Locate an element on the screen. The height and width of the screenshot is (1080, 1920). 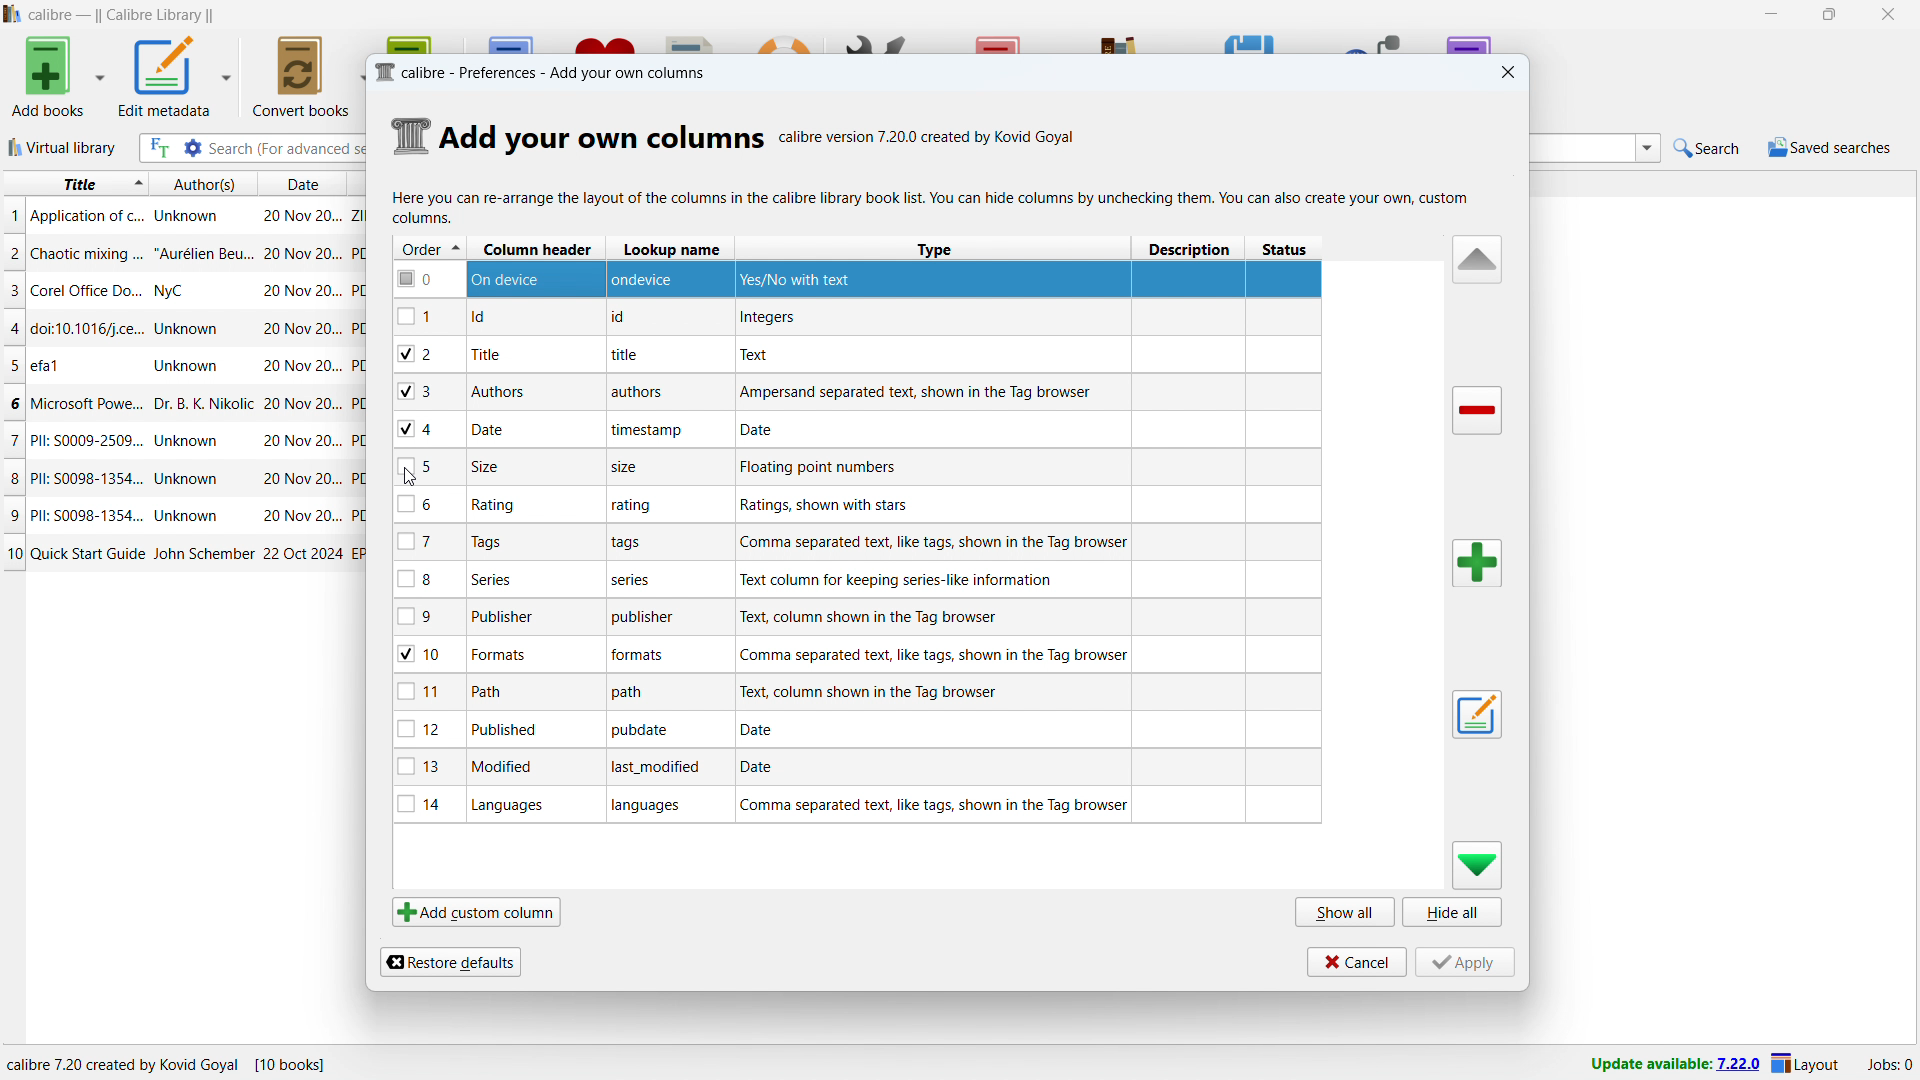
date is located at coordinates (300, 213).